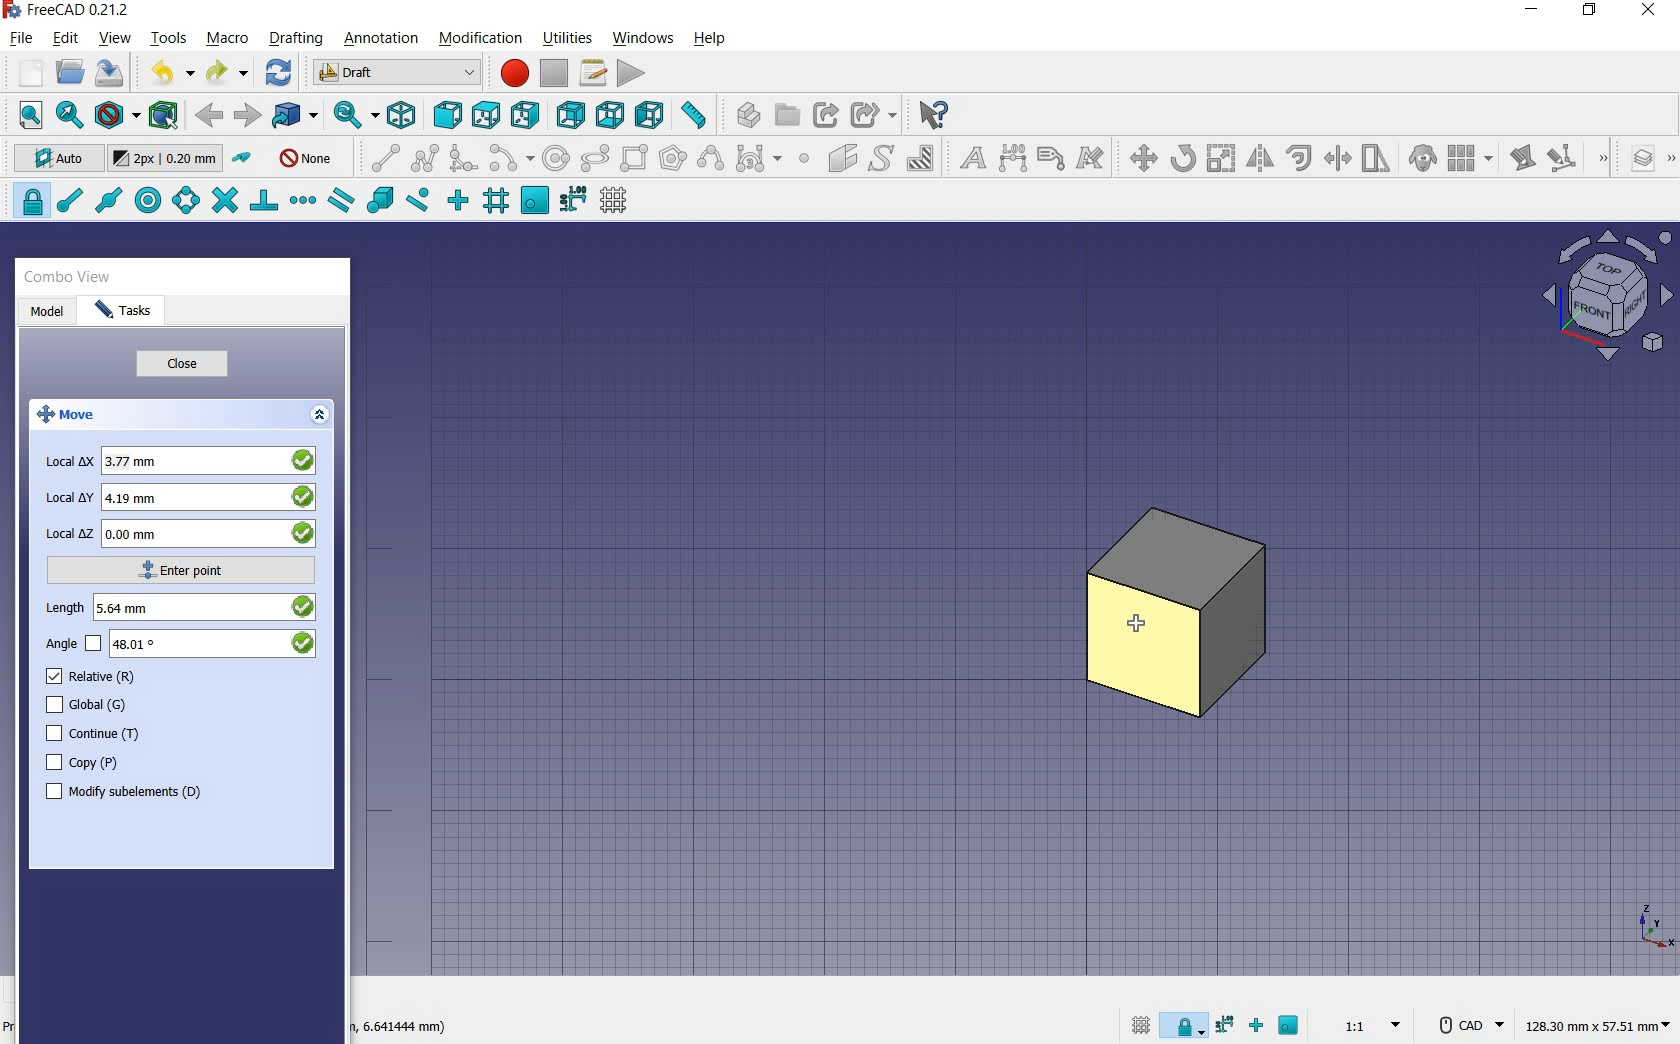 The width and height of the screenshot is (1680, 1044). What do you see at coordinates (1337, 158) in the screenshot?
I see `trimex` at bounding box center [1337, 158].